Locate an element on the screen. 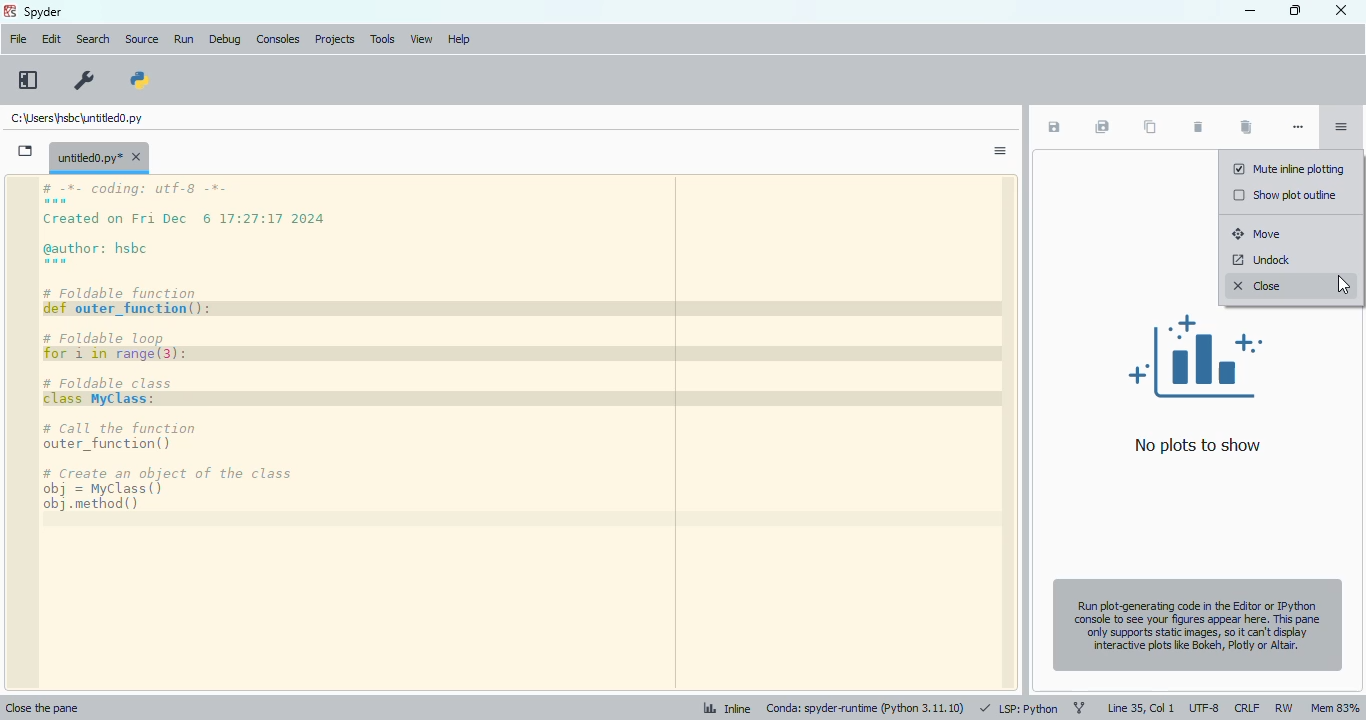 The width and height of the screenshot is (1366, 720). tools is located at coordinates (382, 39).